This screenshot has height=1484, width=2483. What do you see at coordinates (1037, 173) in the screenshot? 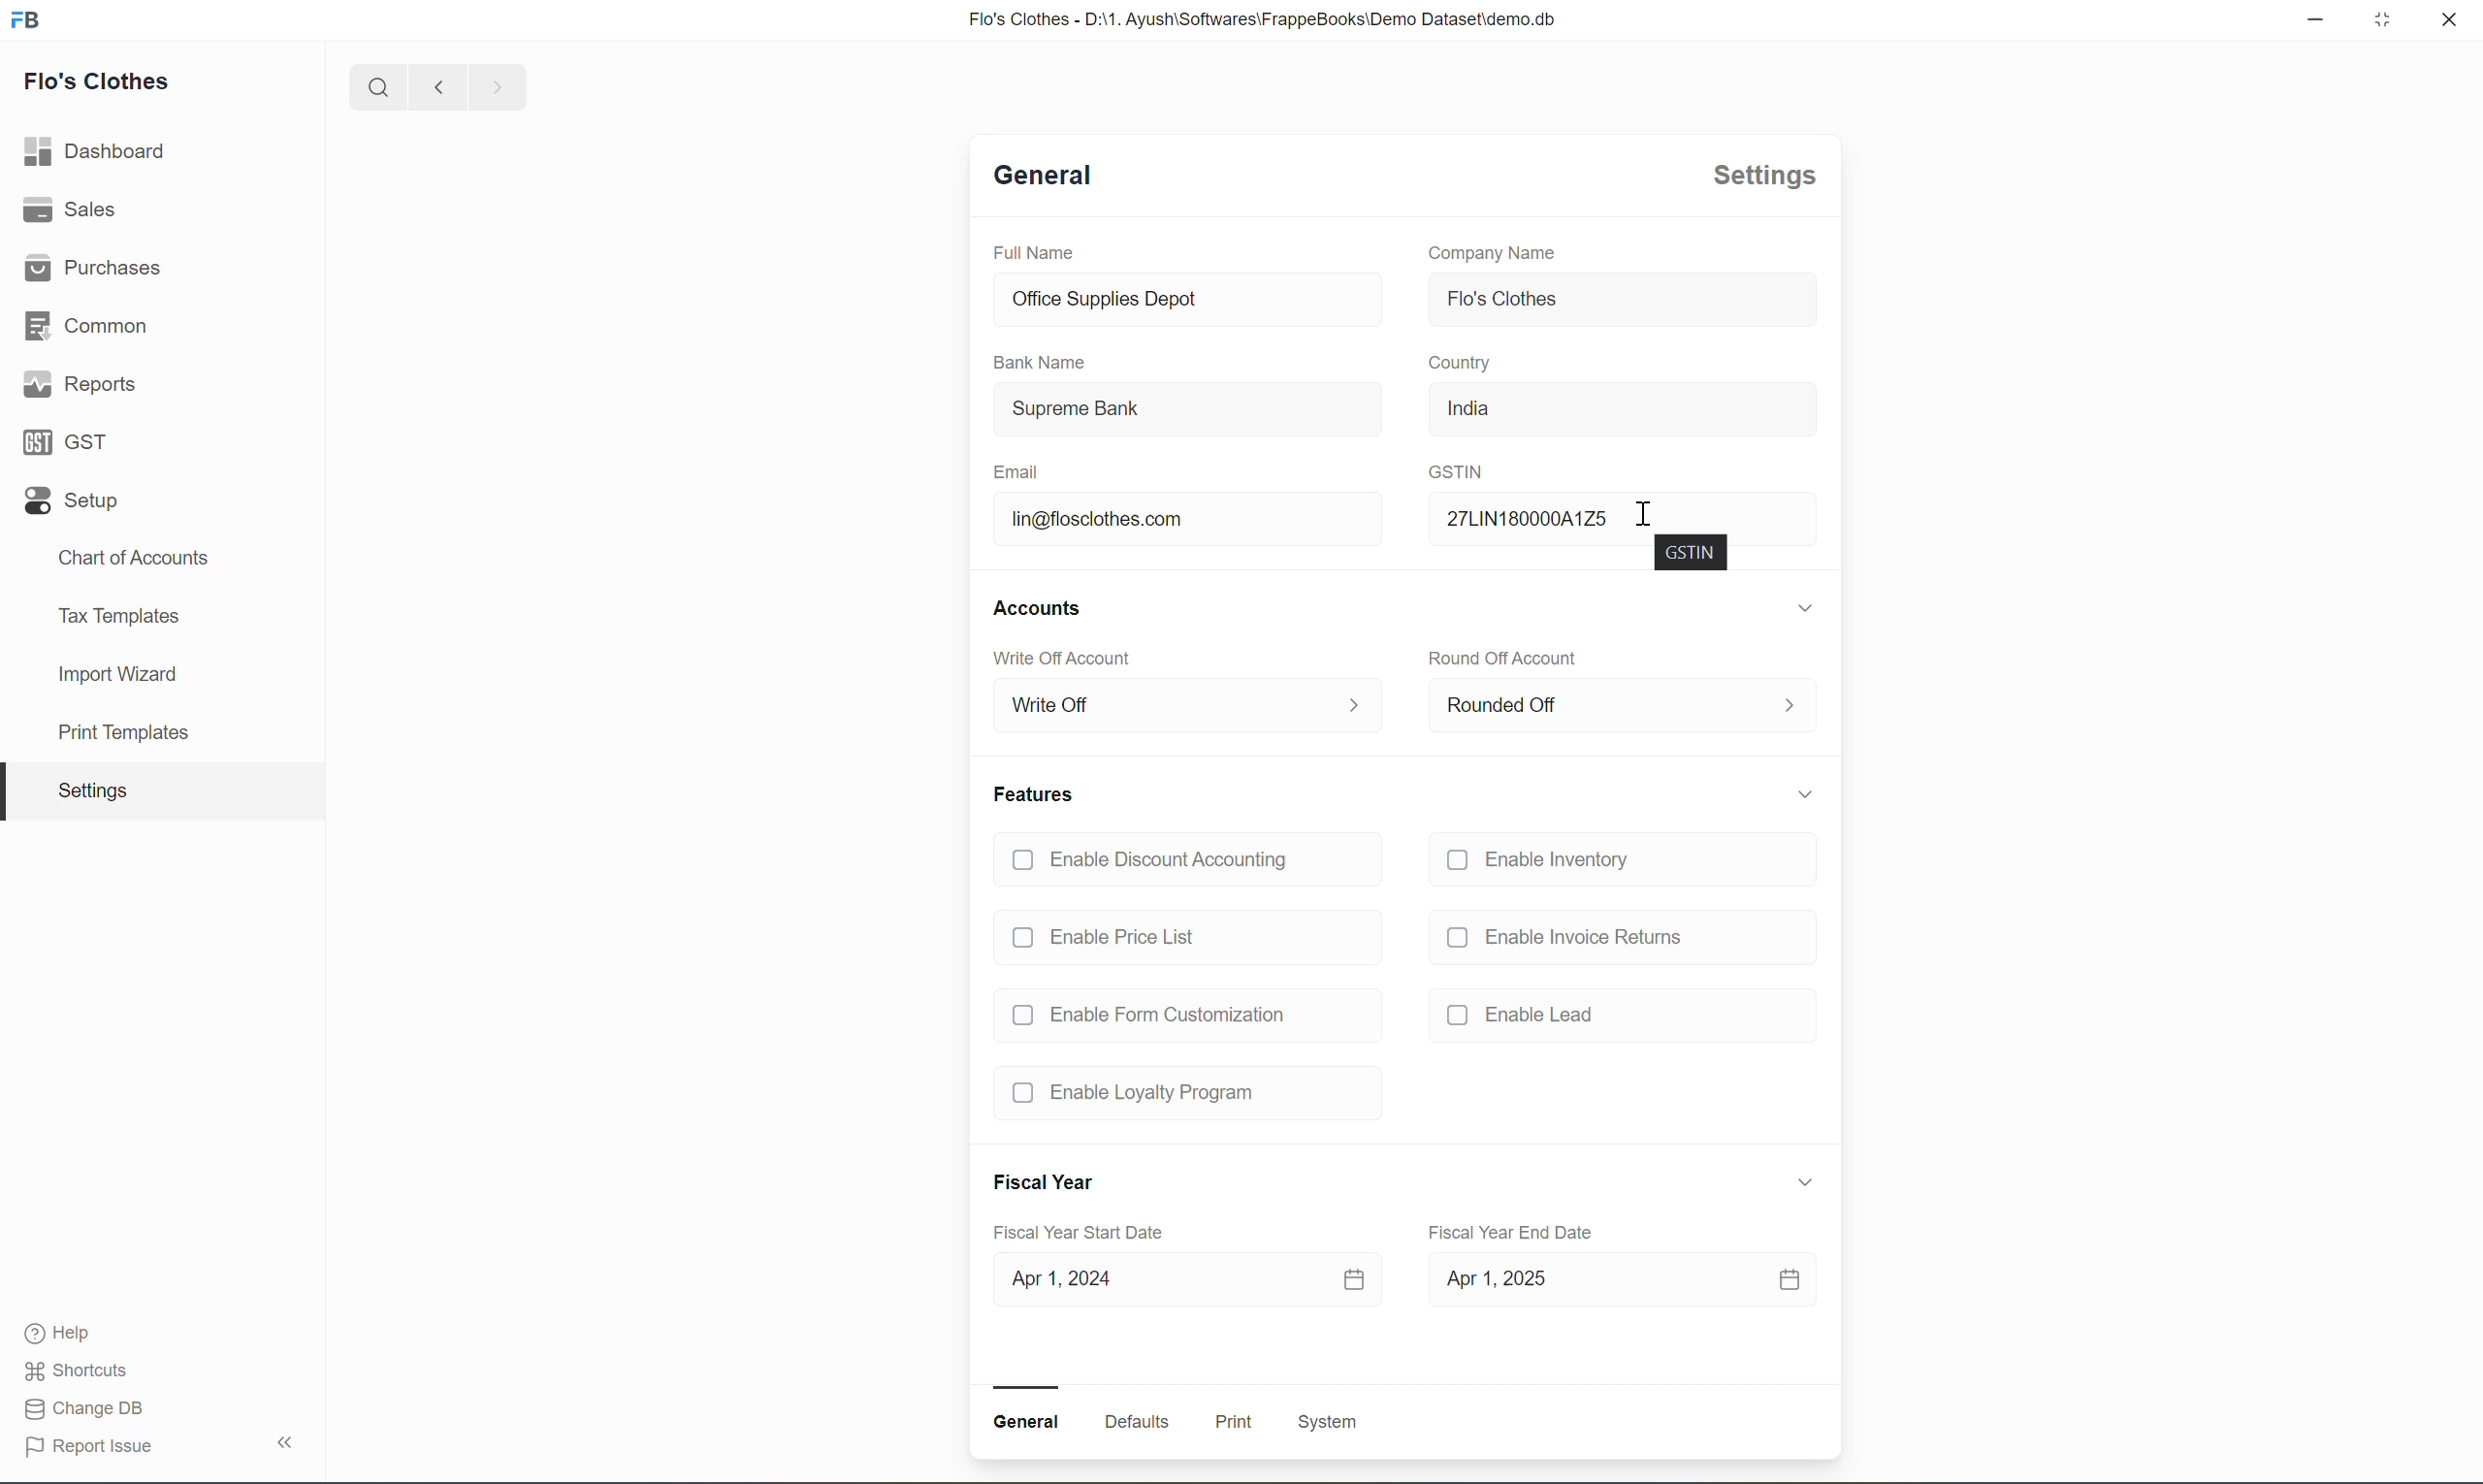
I see `General` at bounding box center [1037, 173].